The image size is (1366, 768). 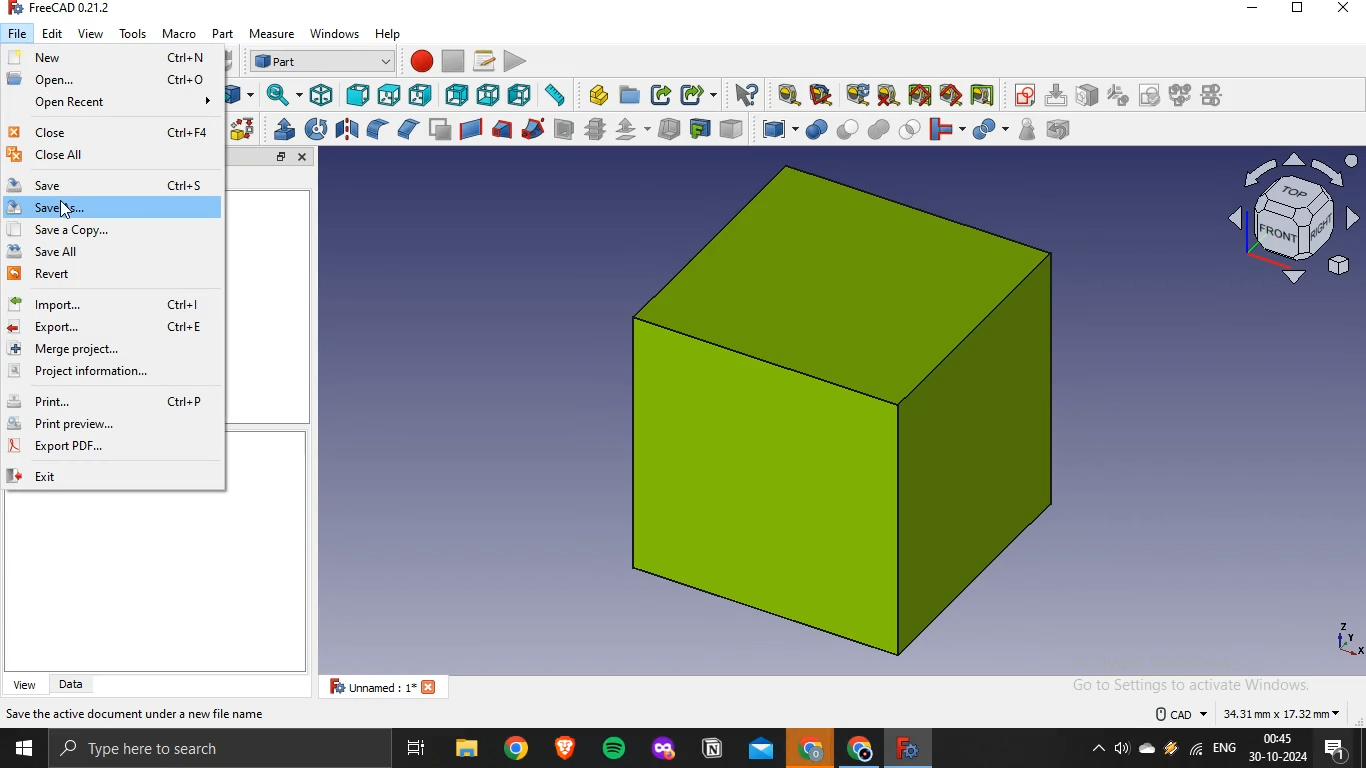 What do you see at coordinates (516, 748) in the screenshot?
I see `google chrome` at bounding box center [516, 748].